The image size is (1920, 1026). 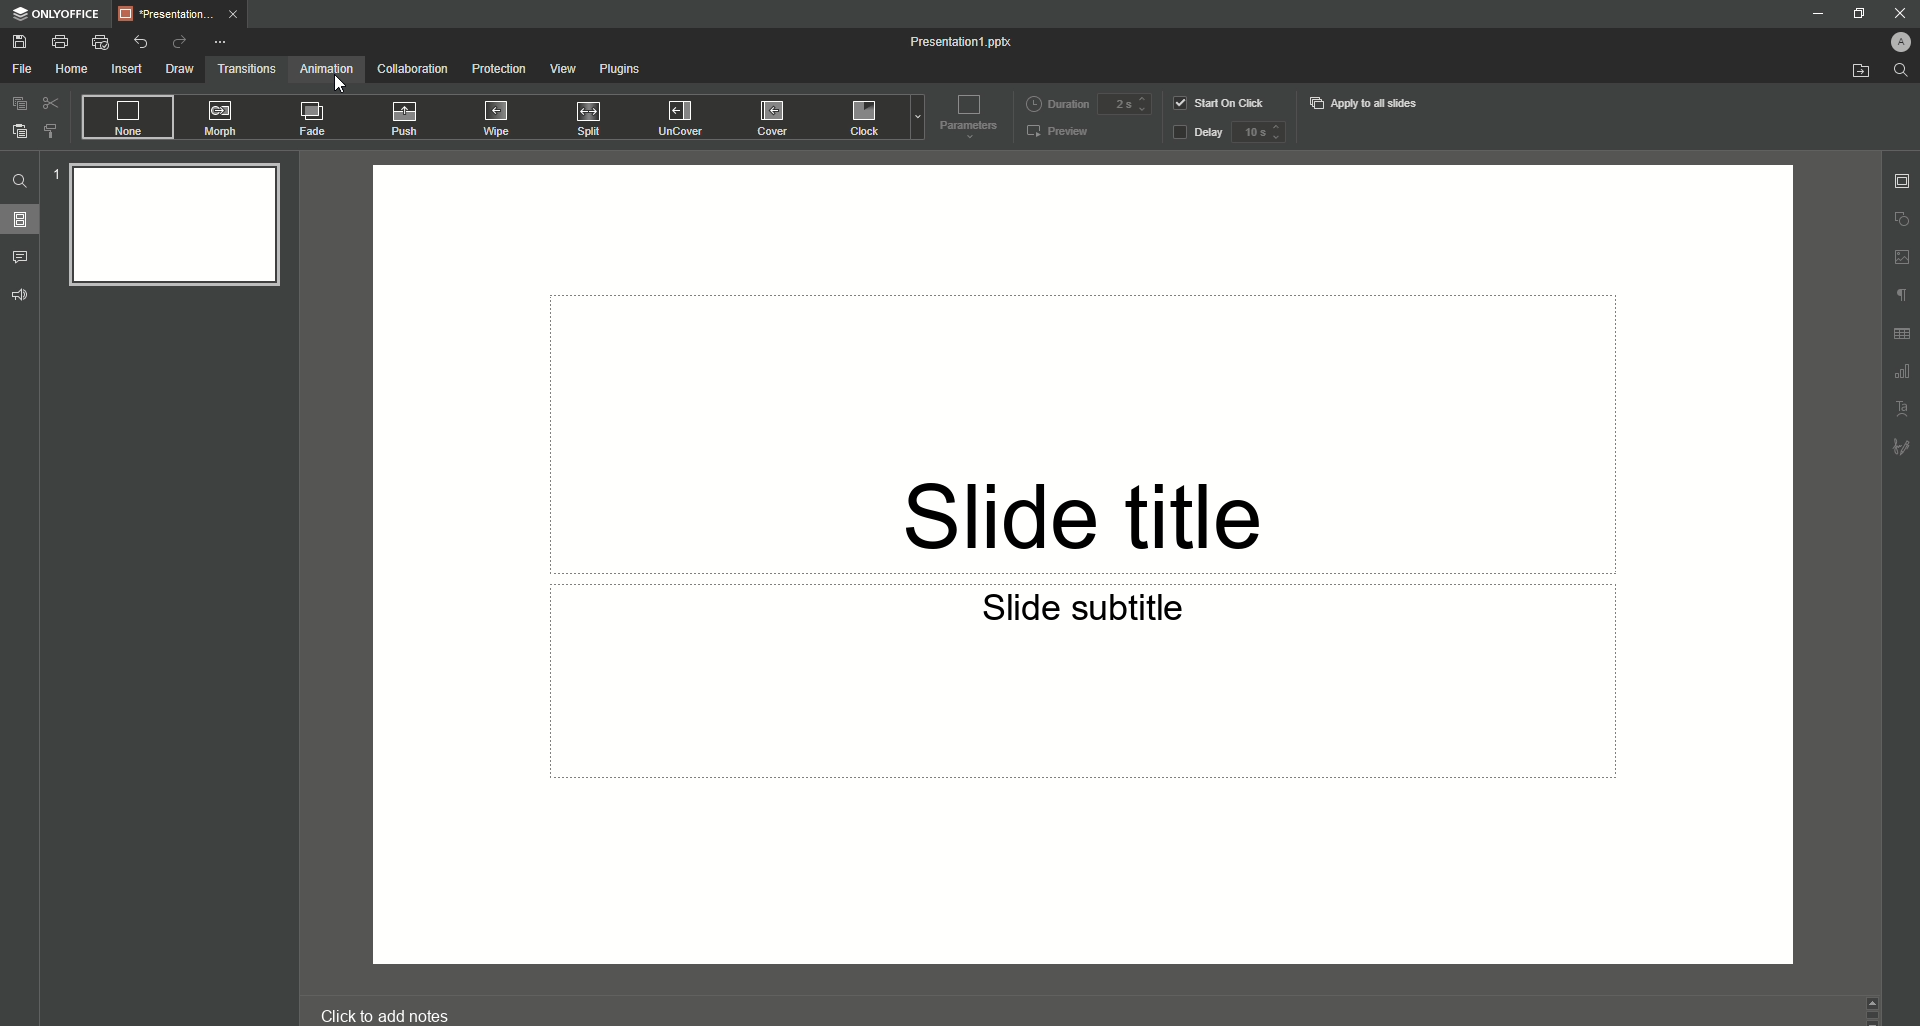 I want to click on Save, so click(x=20, y=43).